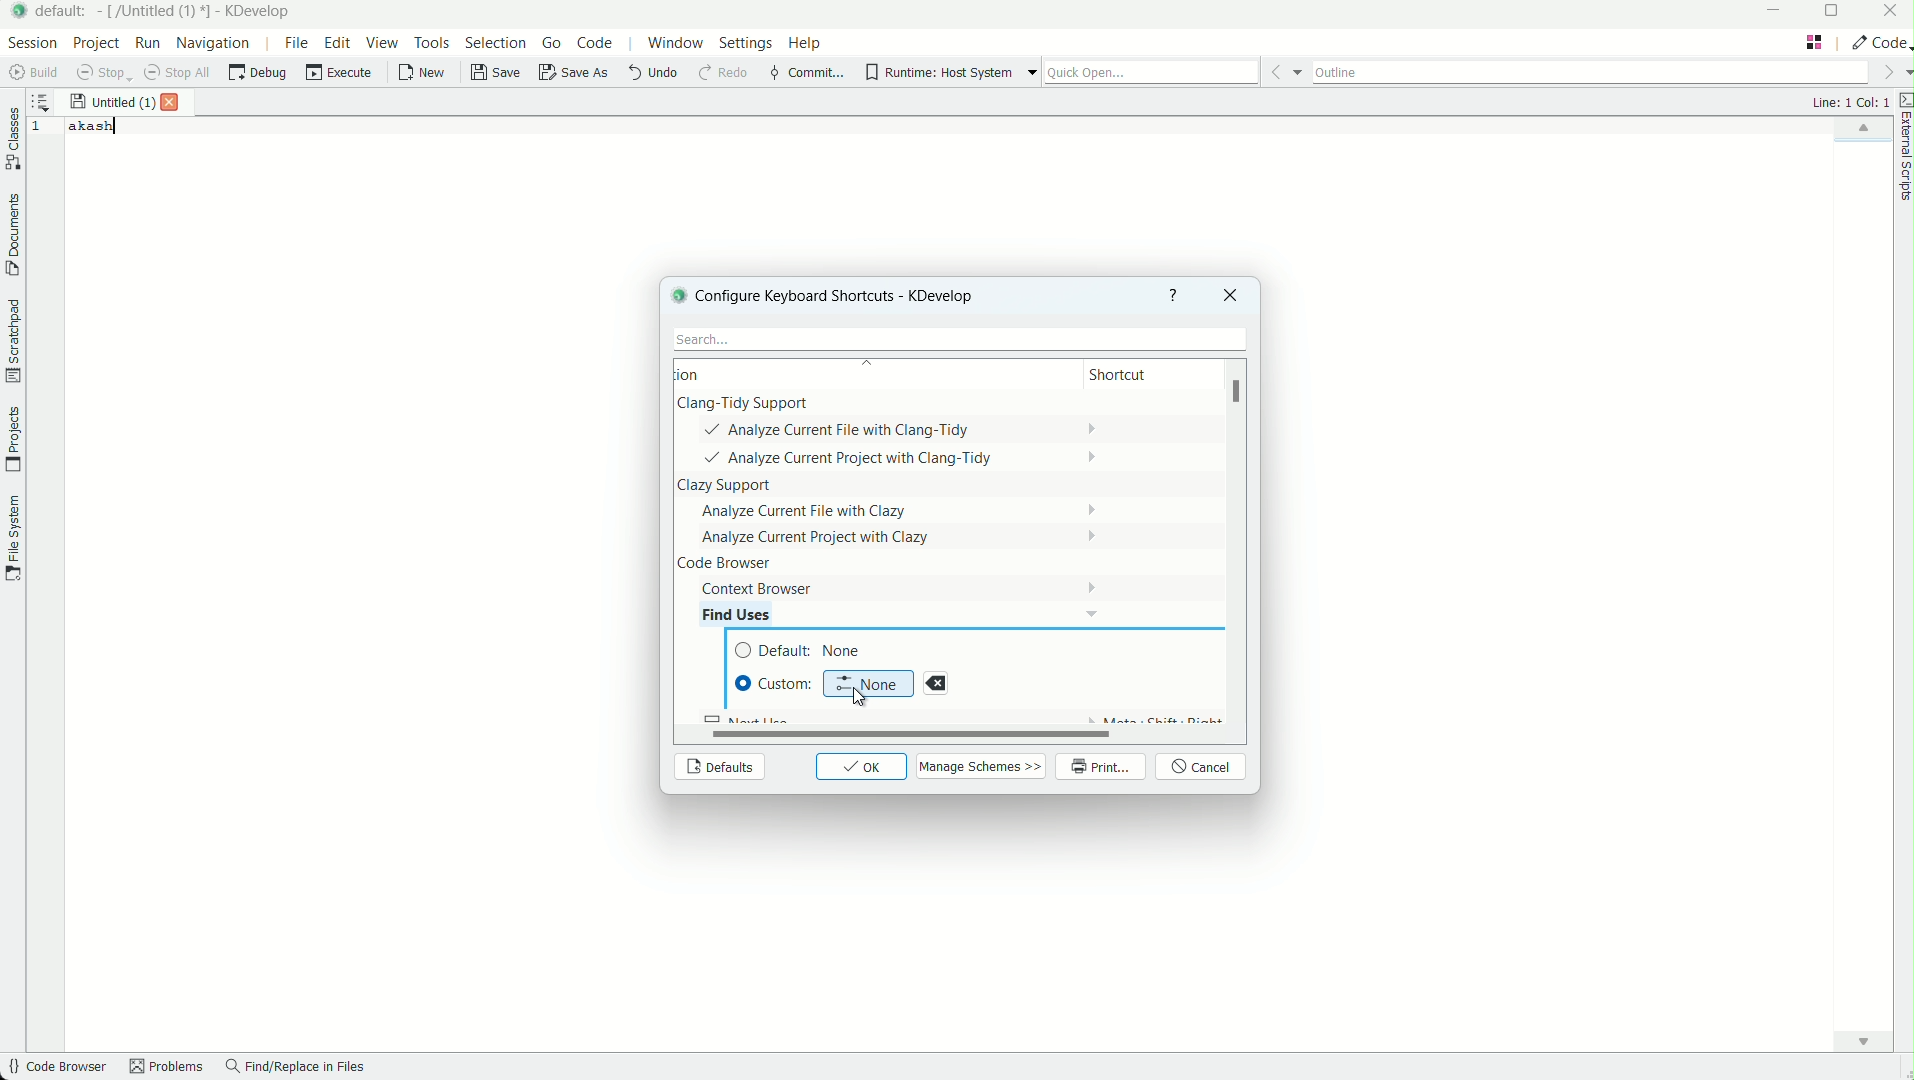 The image size is (1914, 1080). What do you see at coordinates (104, 73) in the screenshot?
I see `stop` at bounding box center [104, 73].